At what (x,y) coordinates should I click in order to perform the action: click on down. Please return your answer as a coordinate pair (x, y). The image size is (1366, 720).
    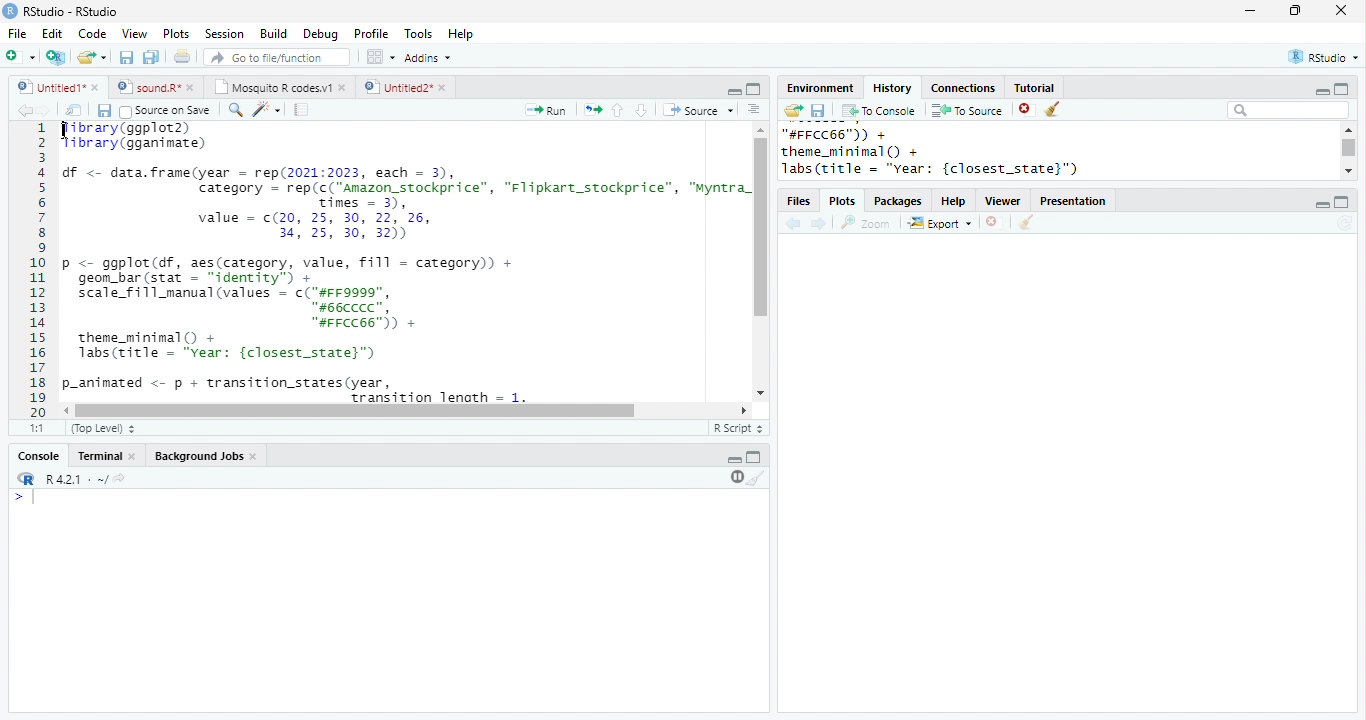
    Looking at the image, I should click on (640, 110).